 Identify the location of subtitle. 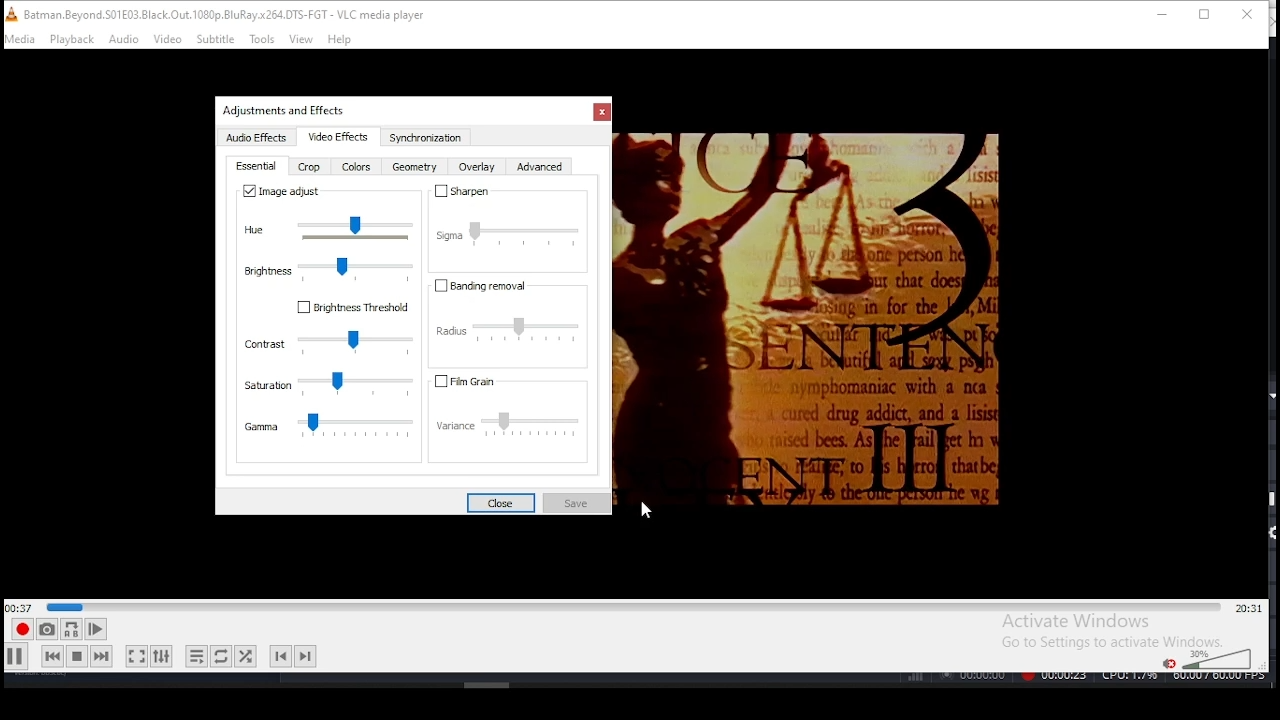
(216, 40).